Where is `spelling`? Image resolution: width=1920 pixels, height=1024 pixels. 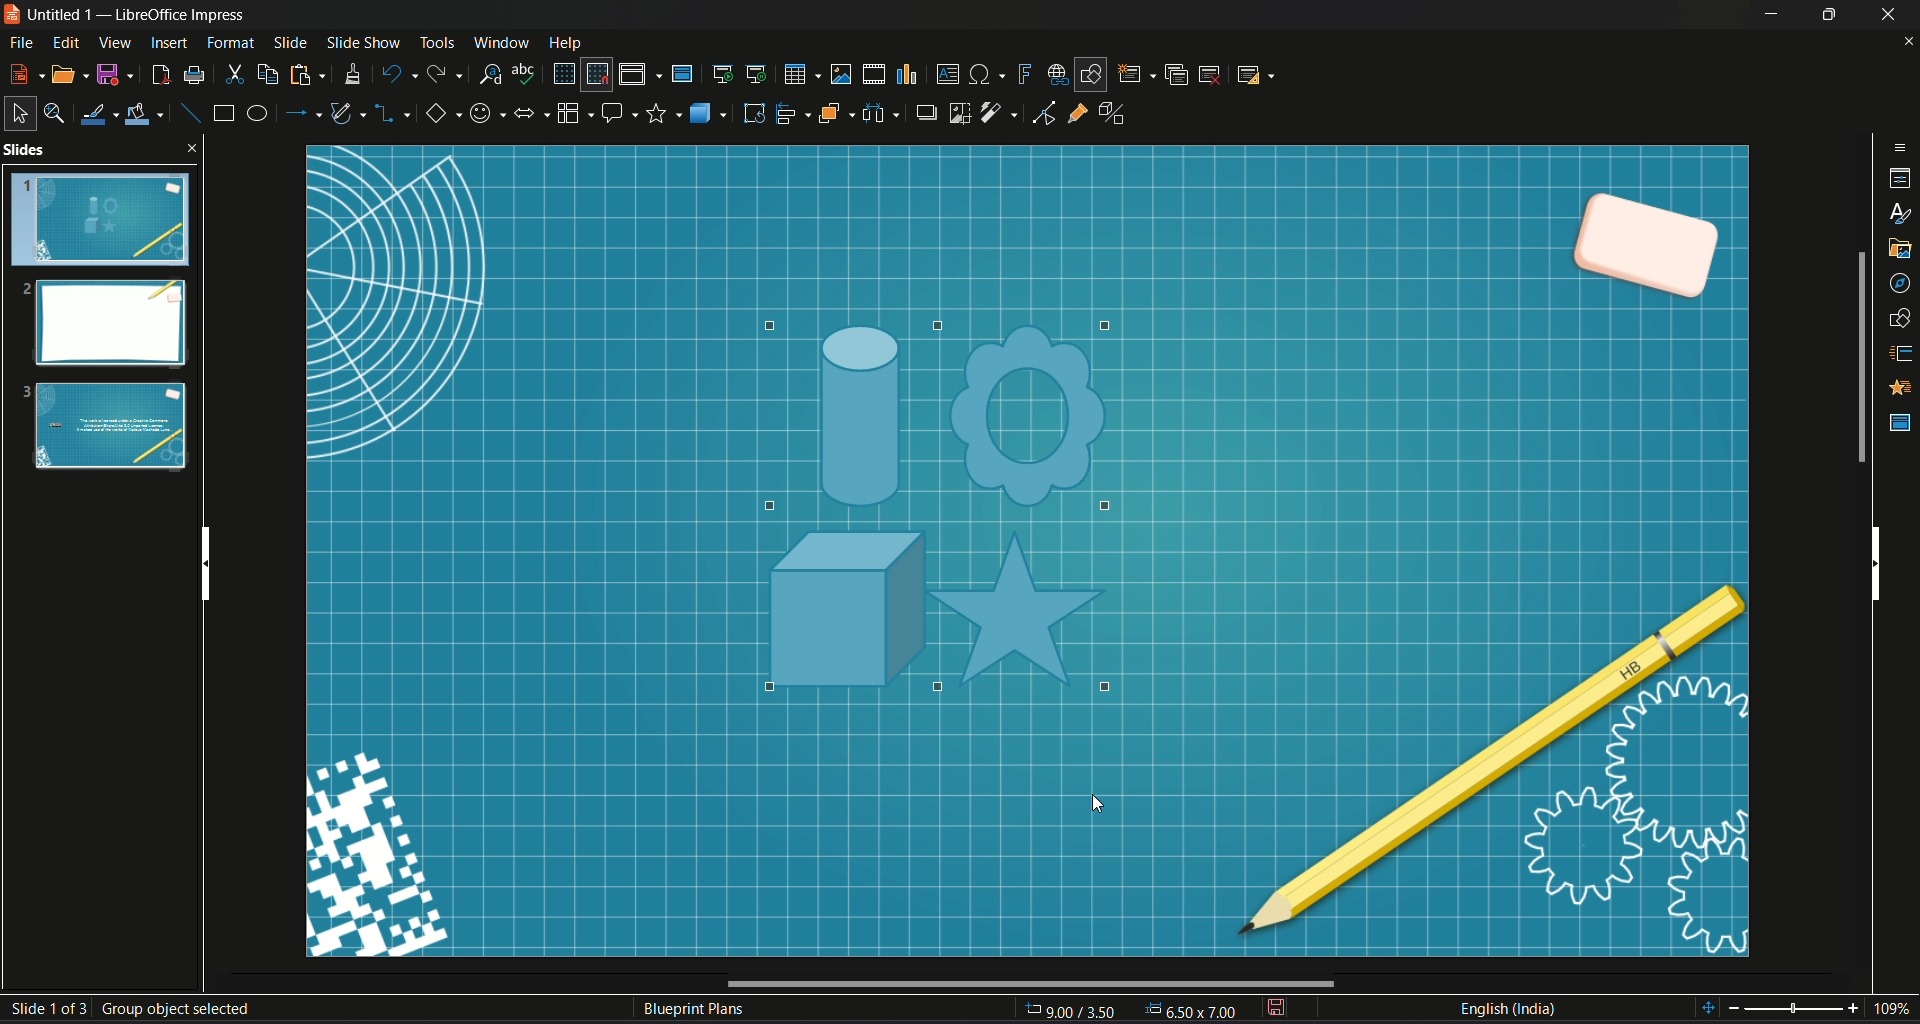
spelling is located at coordinates (525, 73).